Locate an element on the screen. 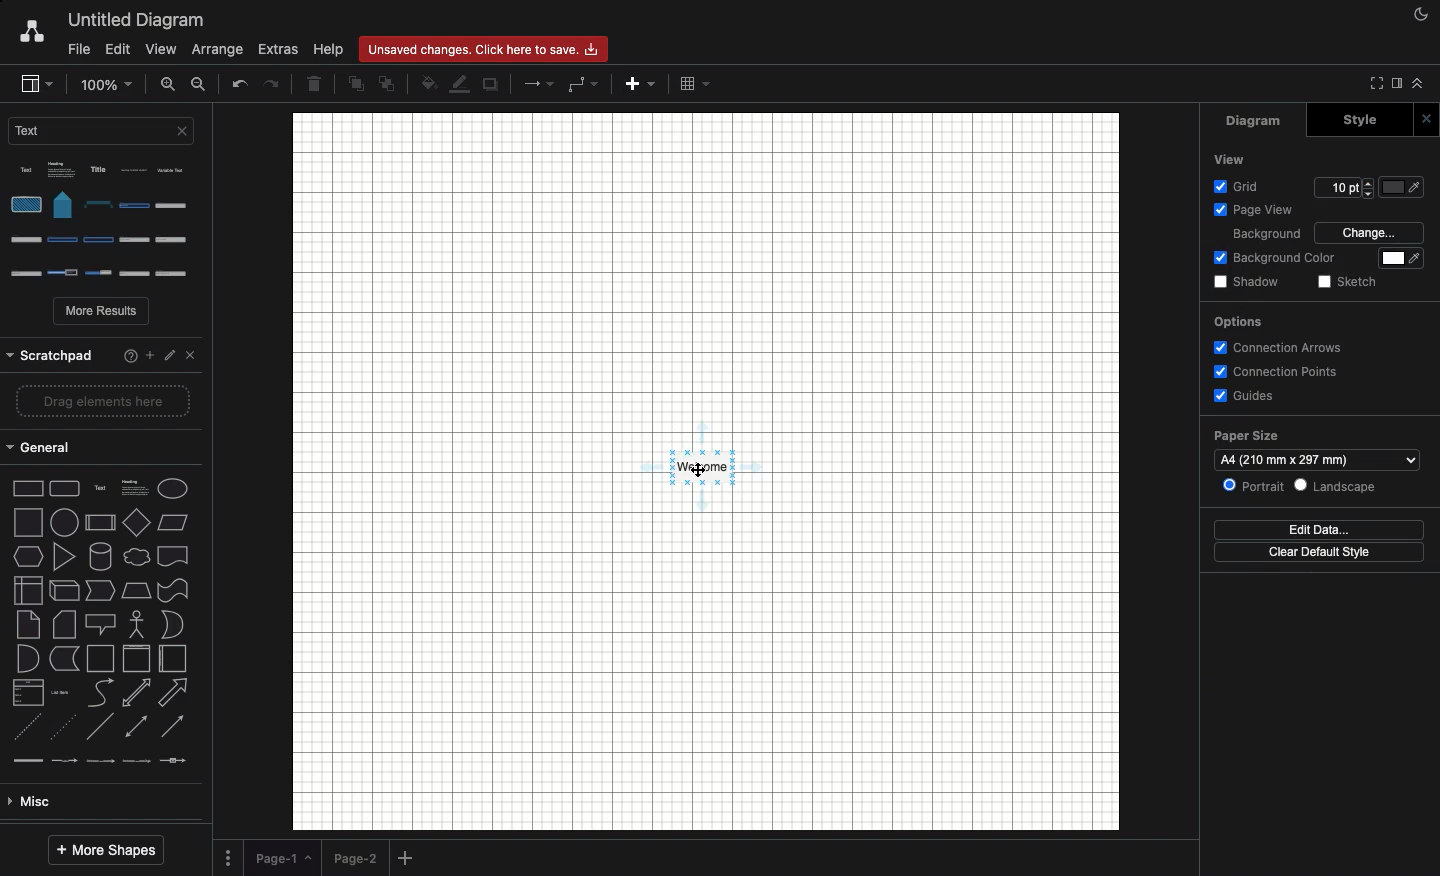  Untitled is located at coordinates (137, 21).